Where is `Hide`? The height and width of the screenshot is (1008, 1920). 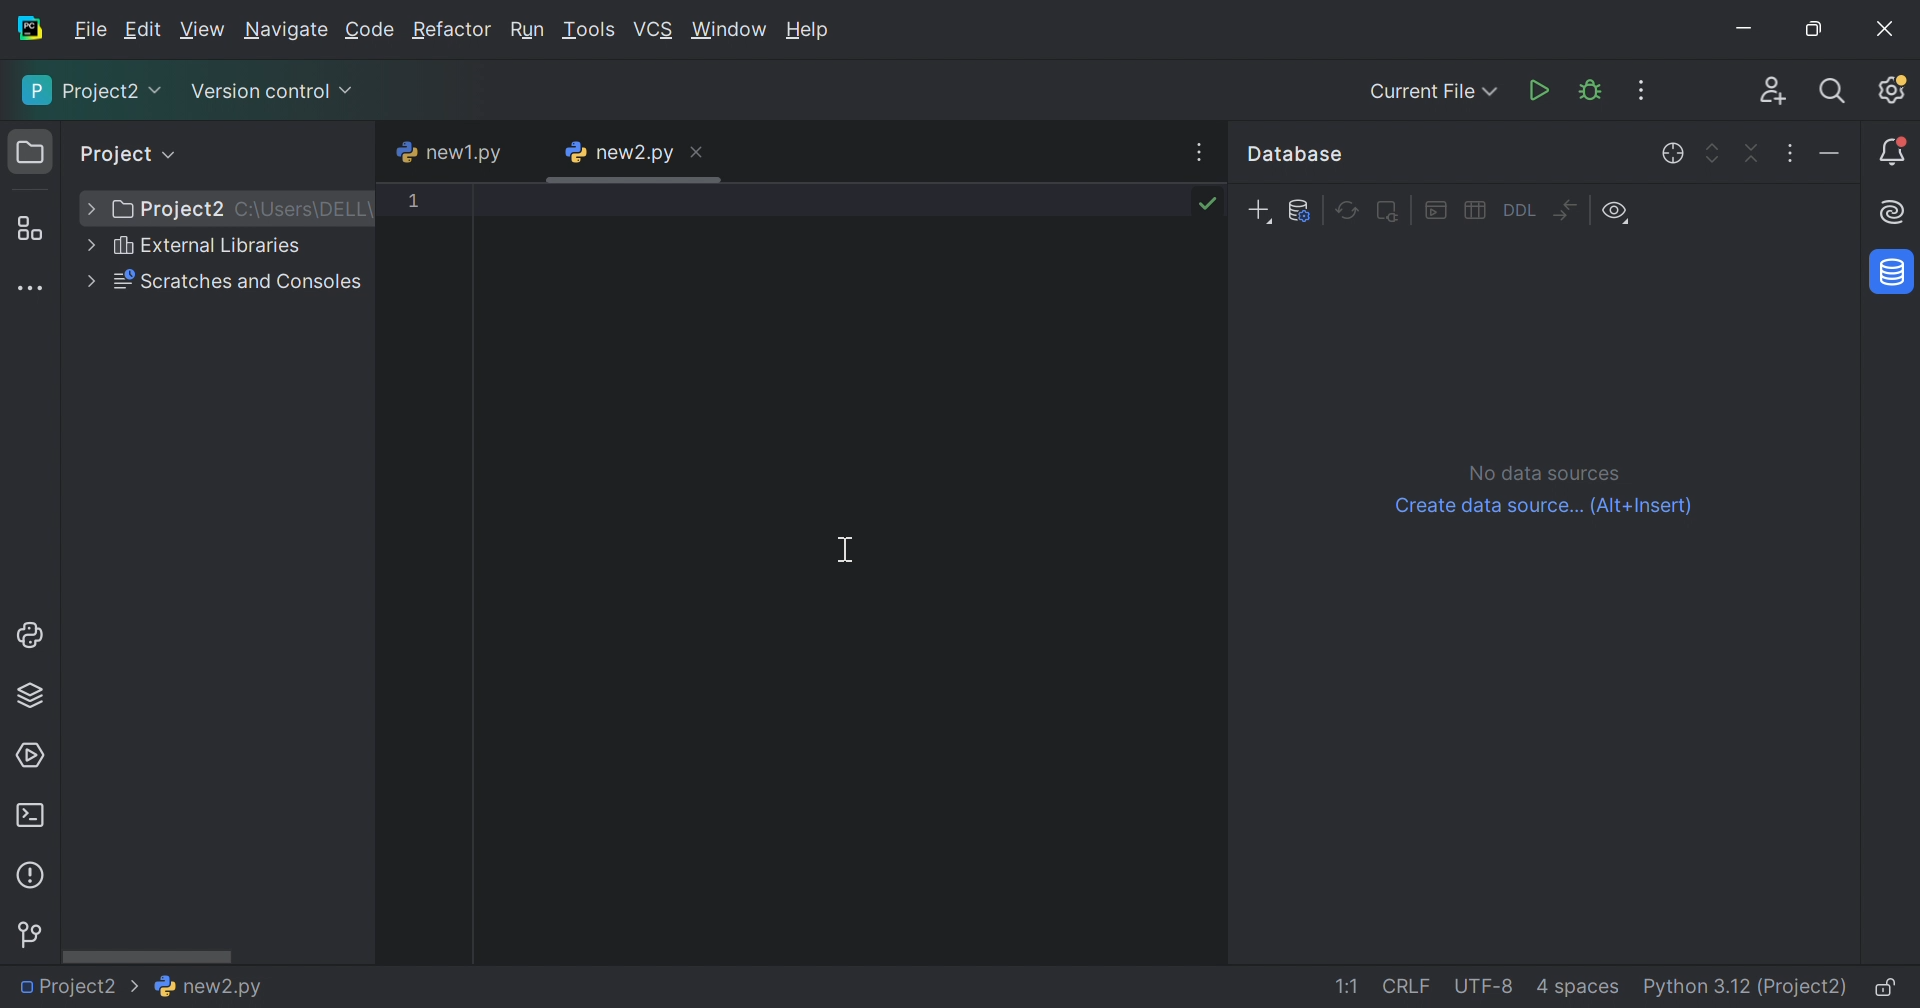 Hide is located at coordinates (1831, 156).